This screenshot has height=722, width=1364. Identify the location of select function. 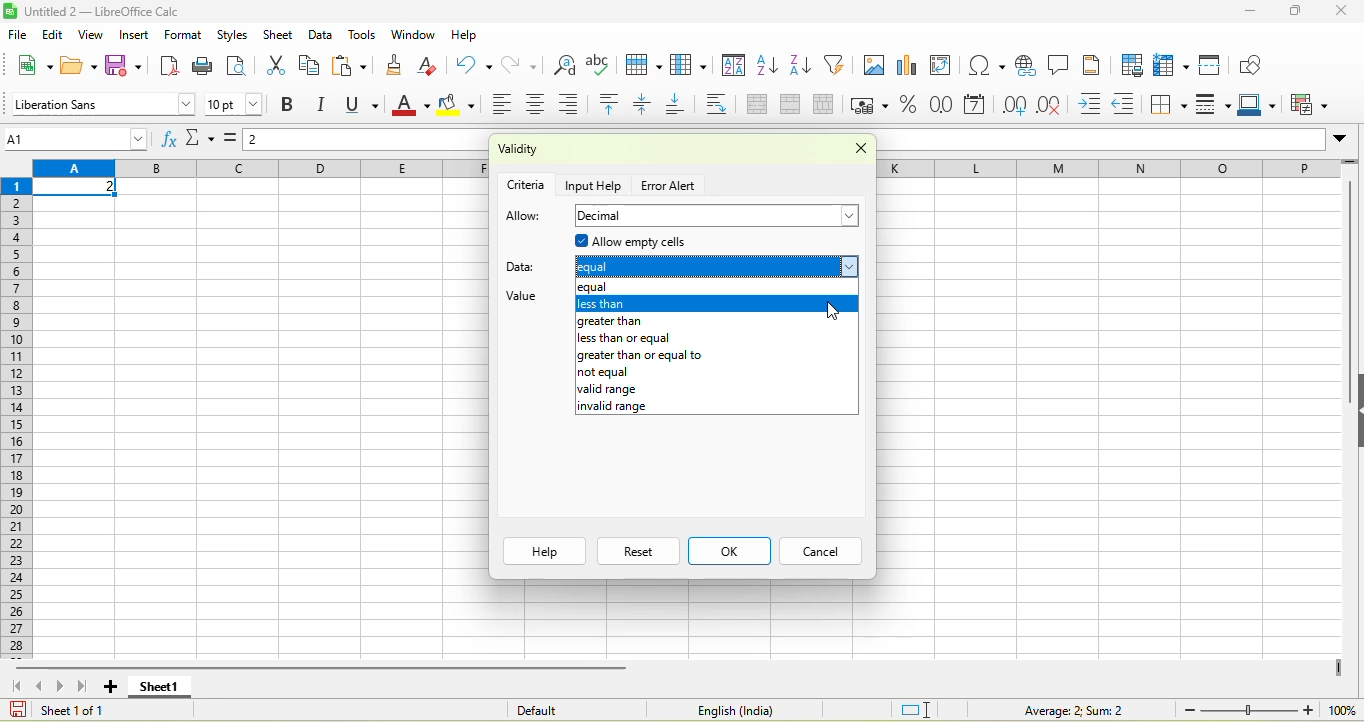
(202, 140).